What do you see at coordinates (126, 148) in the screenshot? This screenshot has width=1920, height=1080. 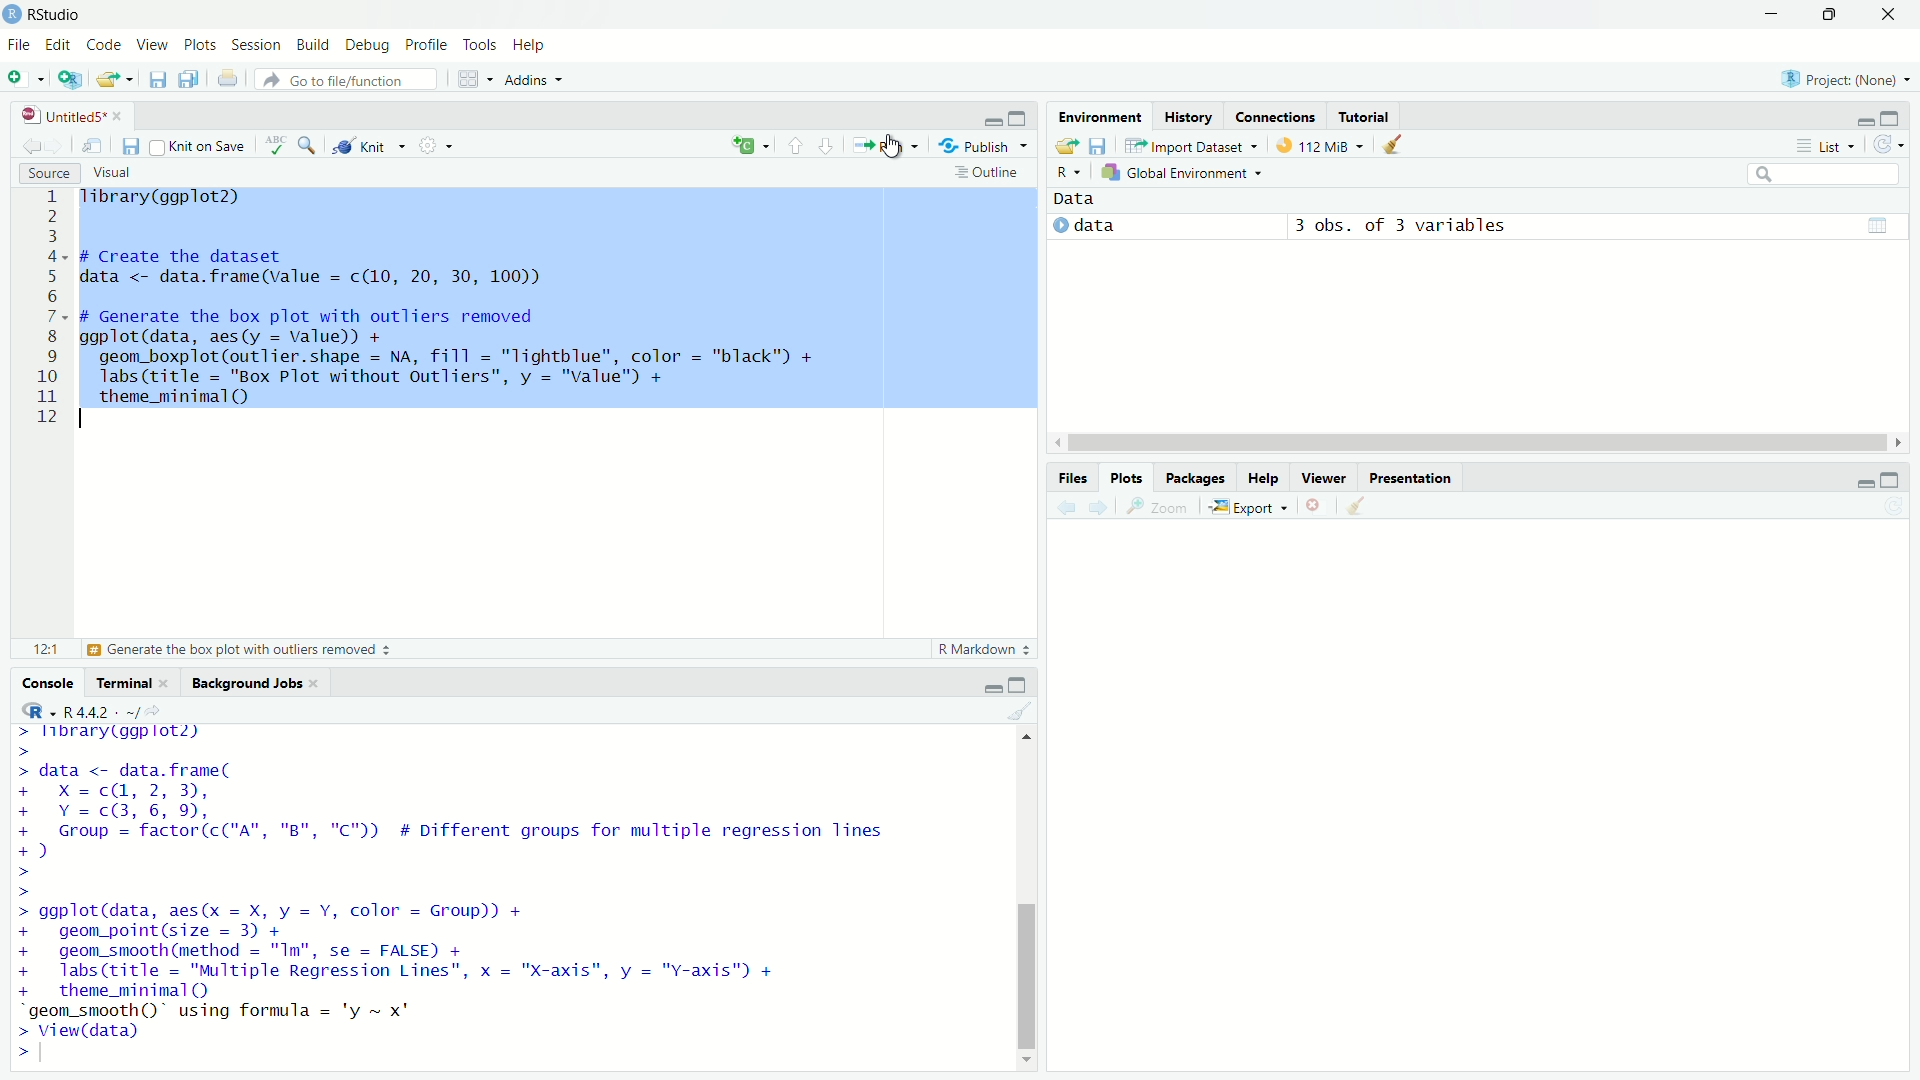 I see `files` at bounding box center [126, 148].